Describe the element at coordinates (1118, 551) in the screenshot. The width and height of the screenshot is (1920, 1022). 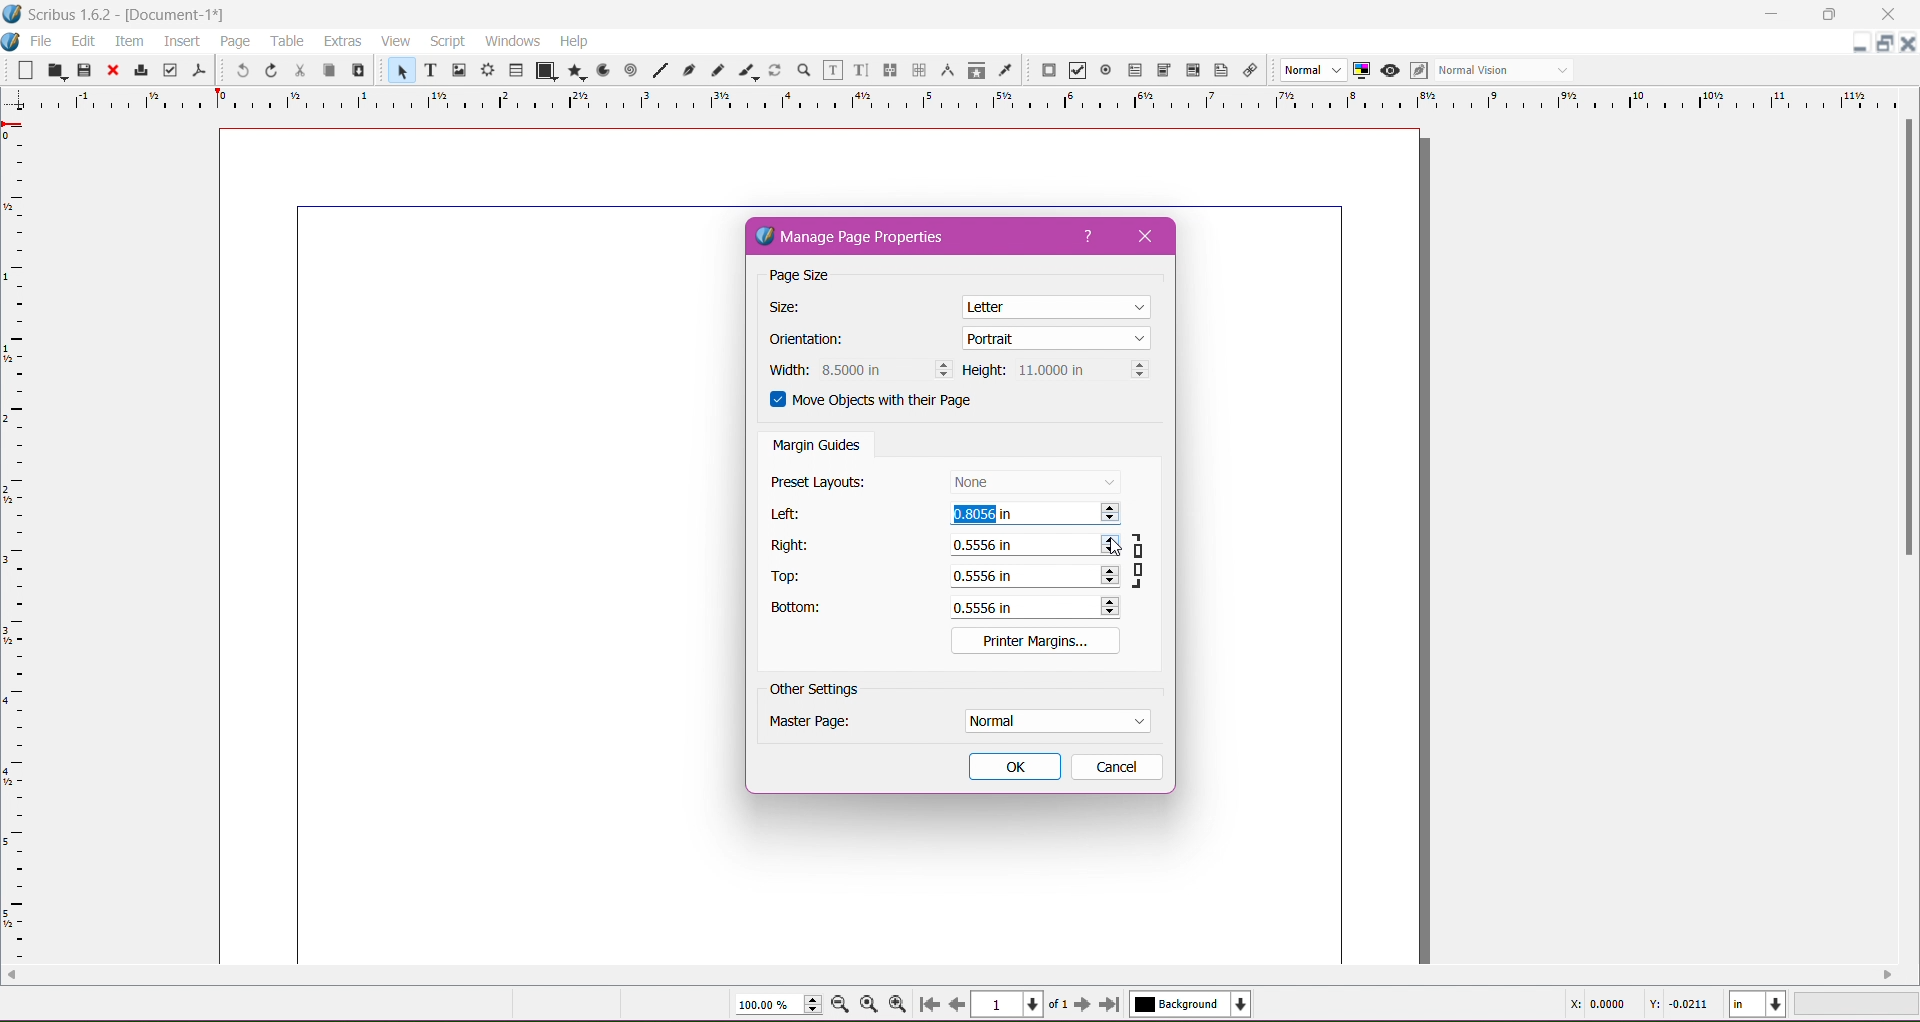
I see `Cursor` at that location.